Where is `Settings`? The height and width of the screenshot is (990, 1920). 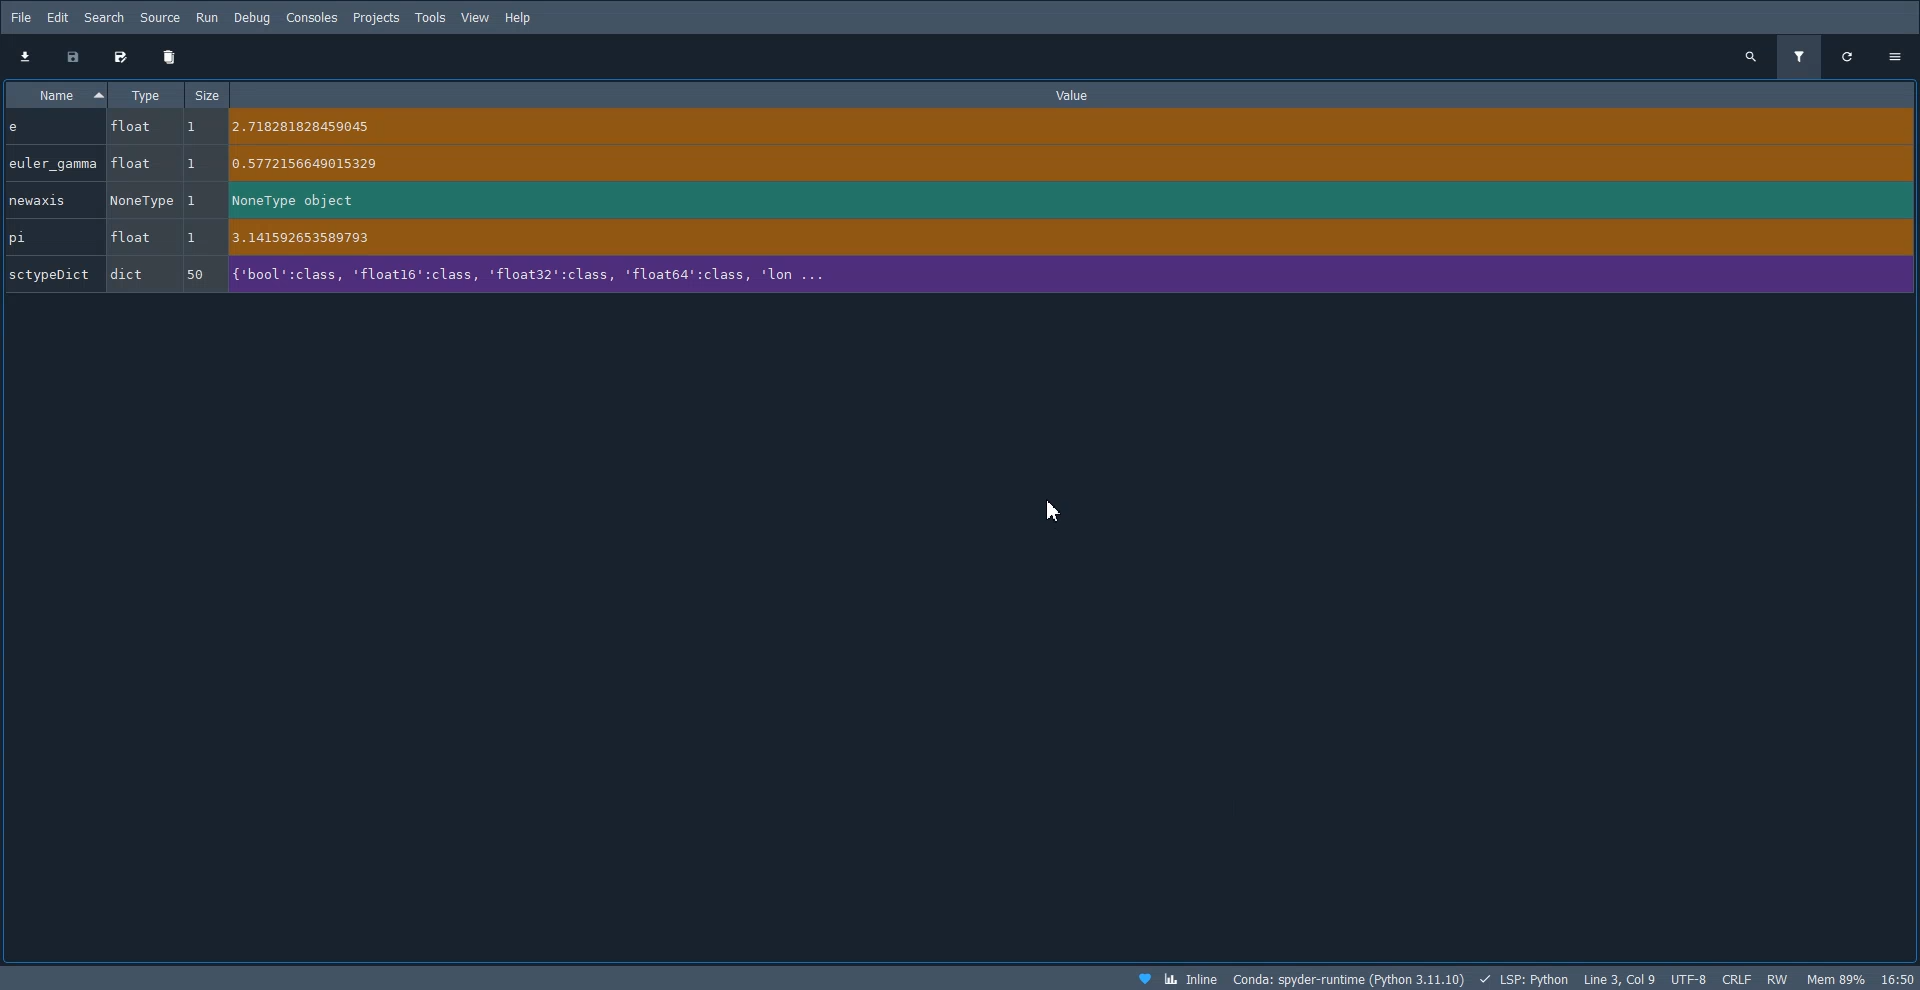
Settings is located at coordinates (1897, 54).